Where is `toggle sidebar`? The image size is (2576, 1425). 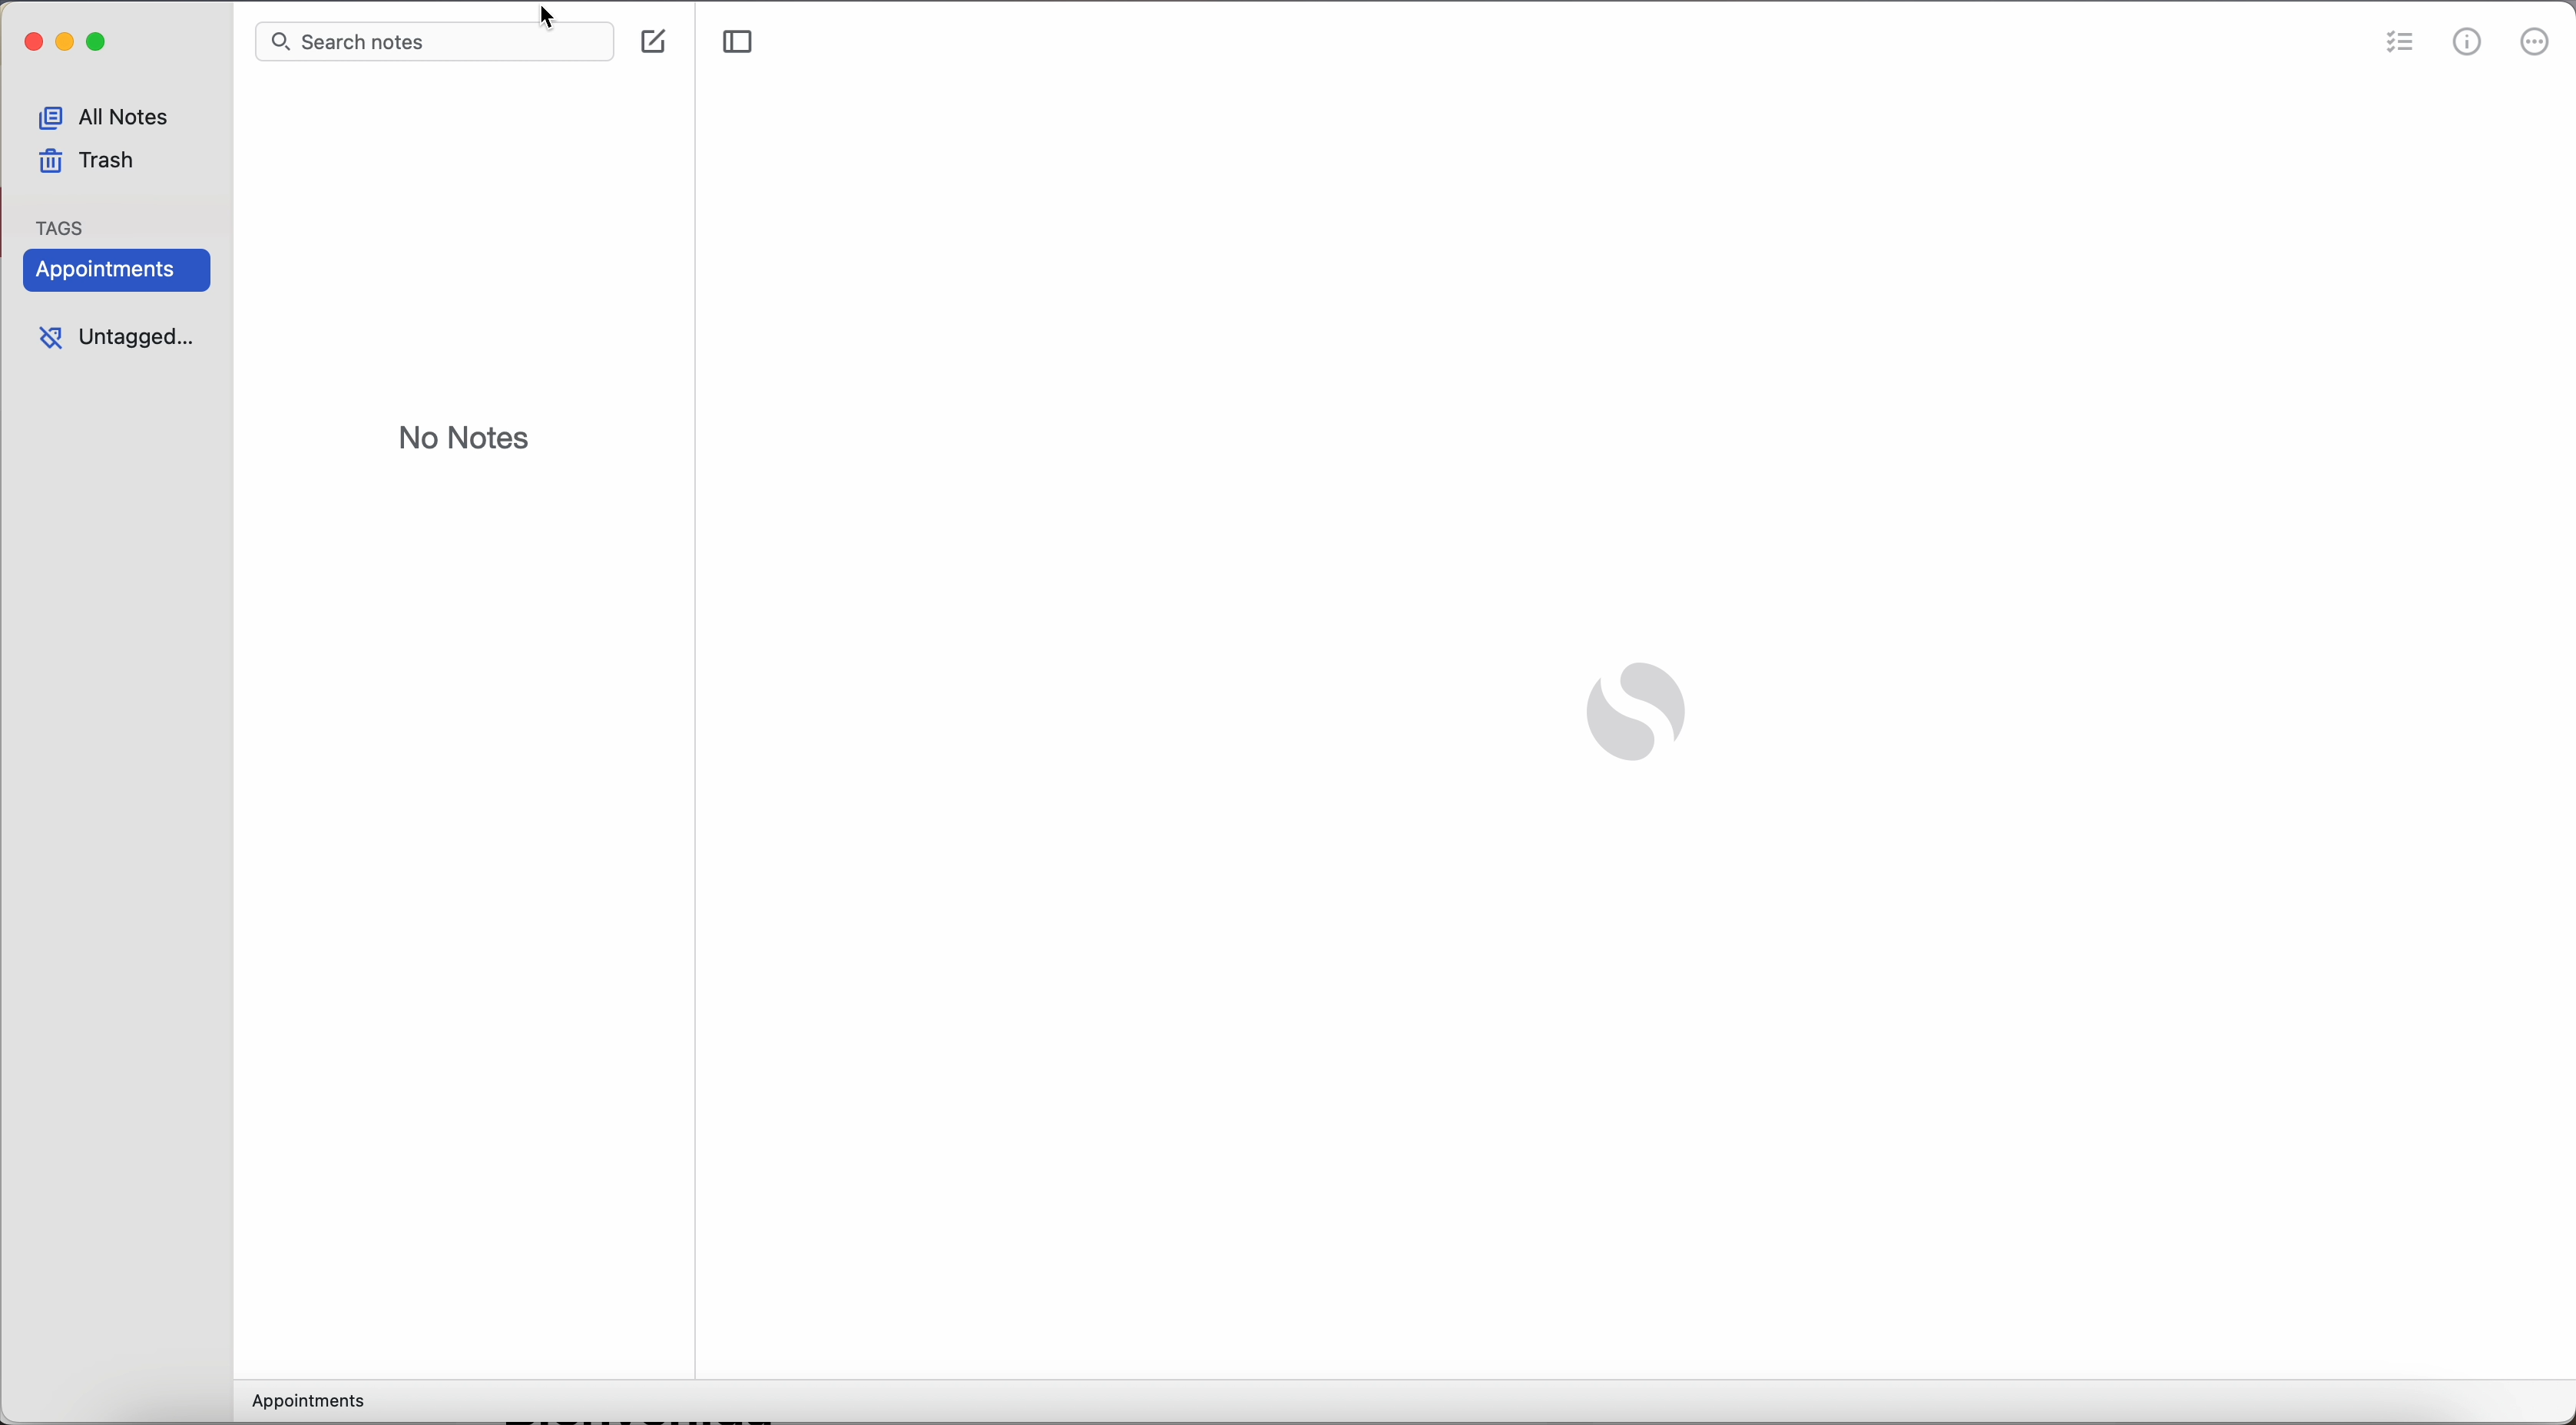
toggle sidebar is located at coordinates (739, 45).